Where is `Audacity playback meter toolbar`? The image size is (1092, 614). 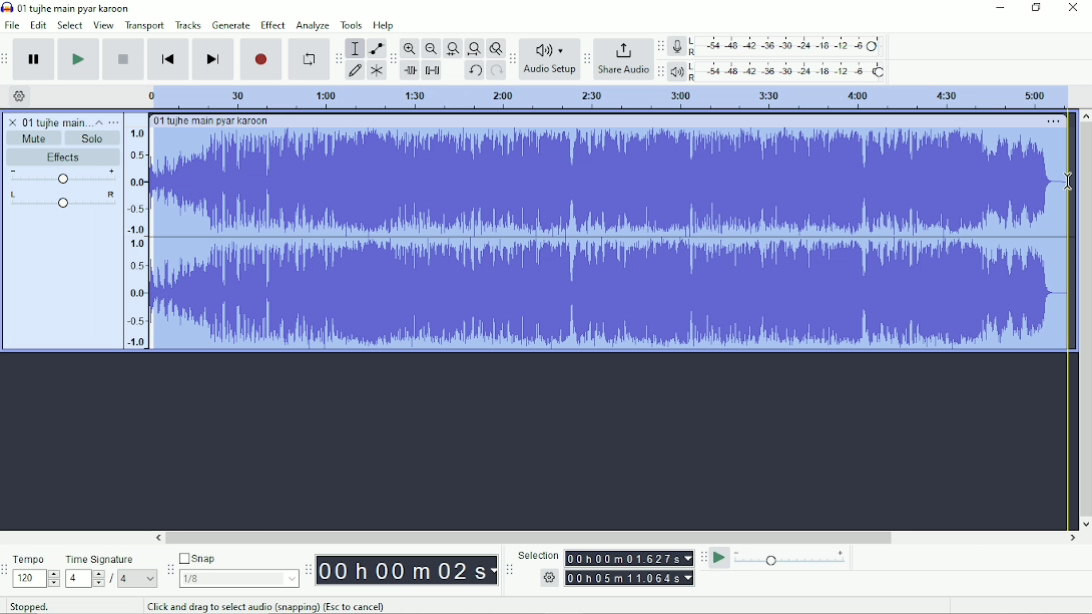 Audacity playback meter toolbar is located at coordinates (660, 73).